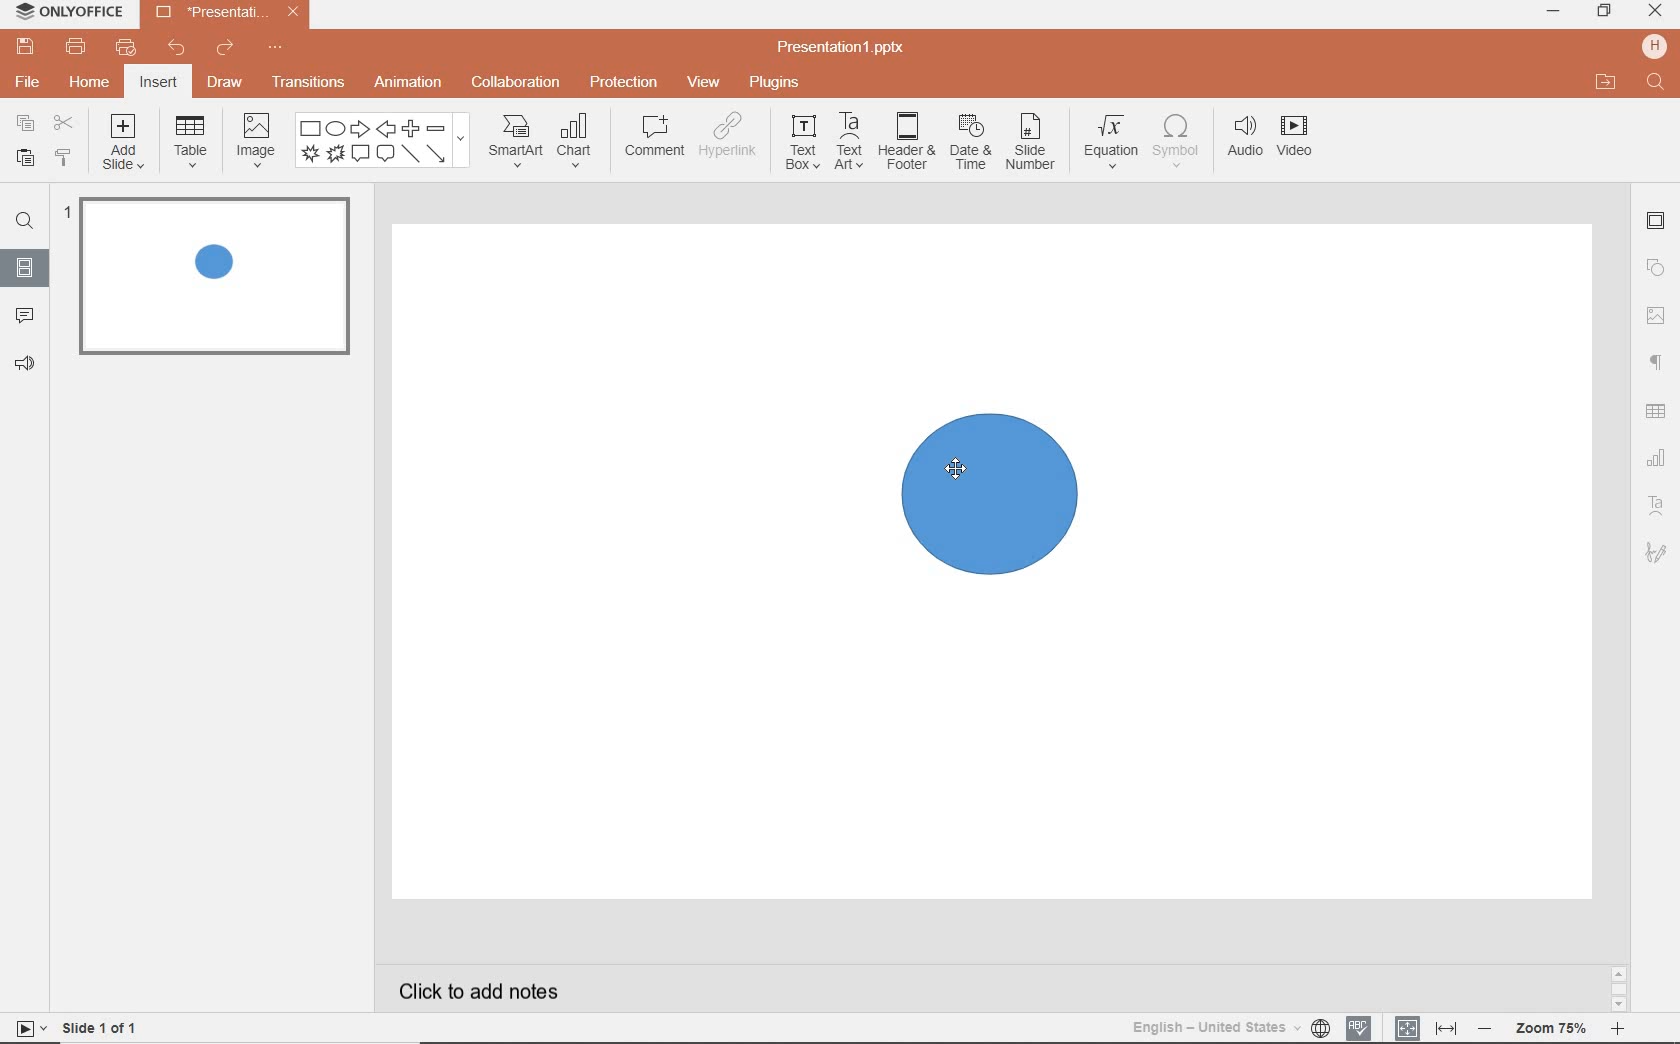  Describe the element at coordinates (158, 83) in the screenshot. I see `insert` at that location.